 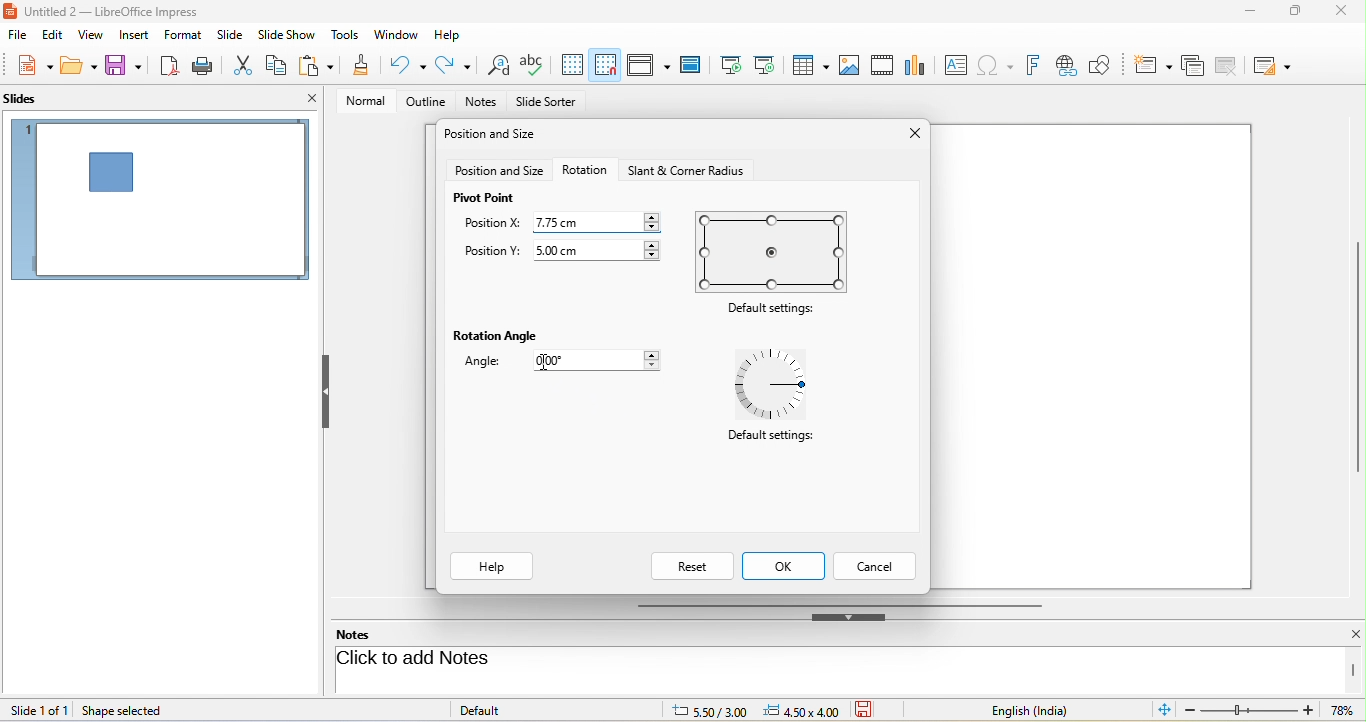 What do you see at coordinates (786, 566) in the screenshot?
I see `ok` at bounding box center [786, 566].